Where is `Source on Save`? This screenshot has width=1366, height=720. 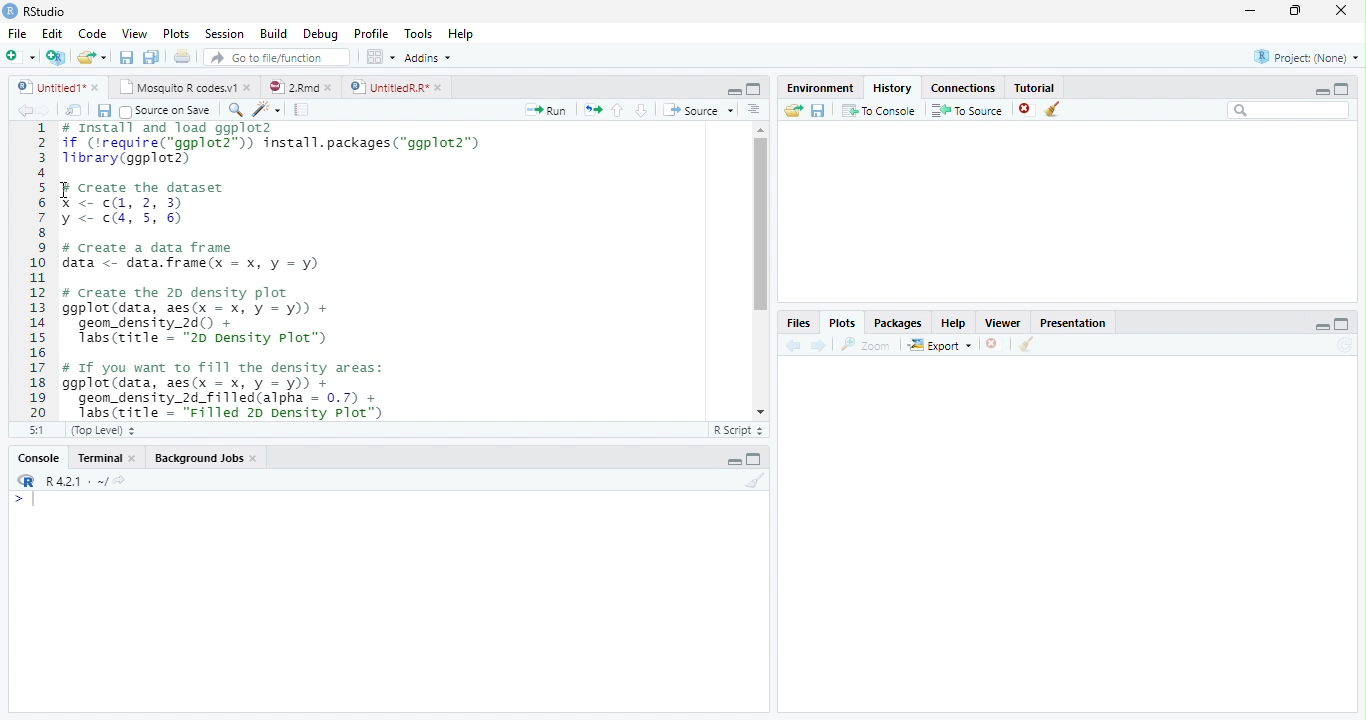 Source on Save is located at coordinates (163, 111).